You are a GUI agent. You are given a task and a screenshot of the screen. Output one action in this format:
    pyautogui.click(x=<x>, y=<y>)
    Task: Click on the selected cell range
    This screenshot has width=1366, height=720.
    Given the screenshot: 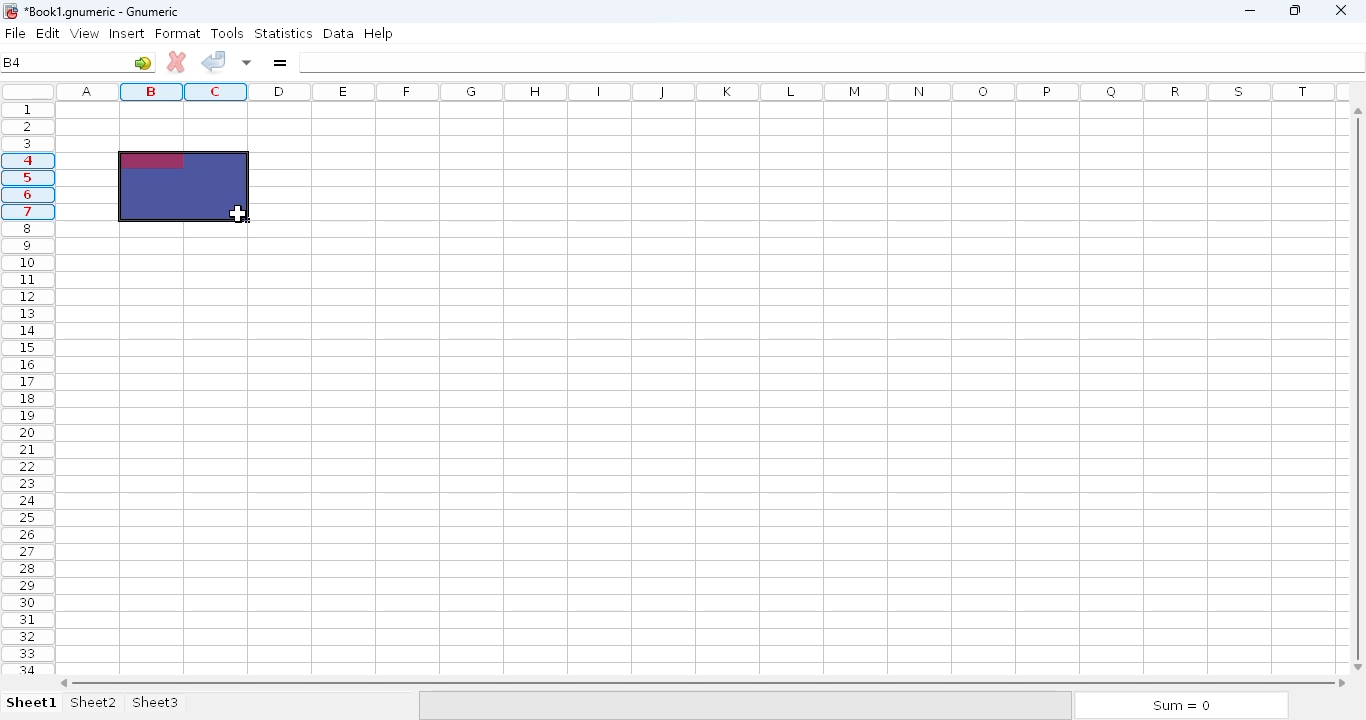 What is the action you would take?
    pyautogui.click(x=184, y=188)
    